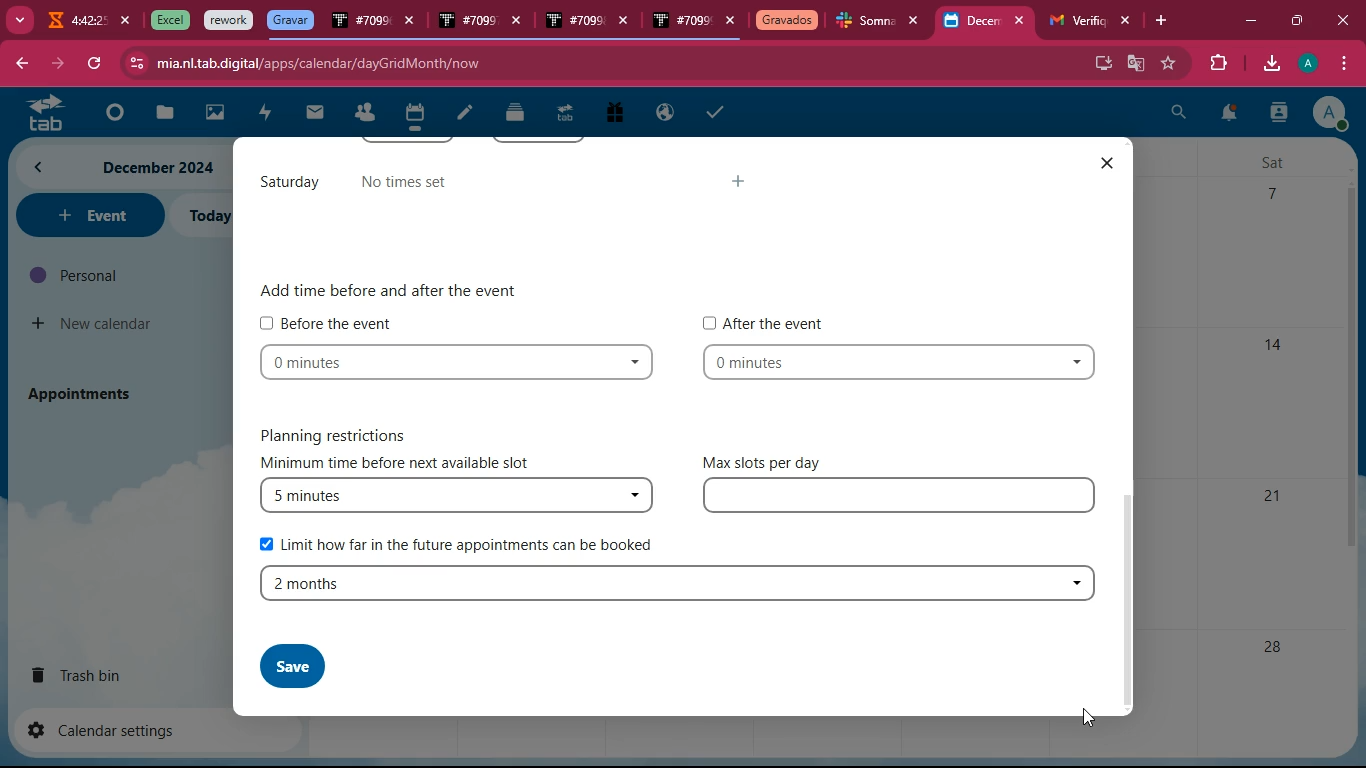 The image size is (1366, 768). I want to click on tab, so click(787, 22).